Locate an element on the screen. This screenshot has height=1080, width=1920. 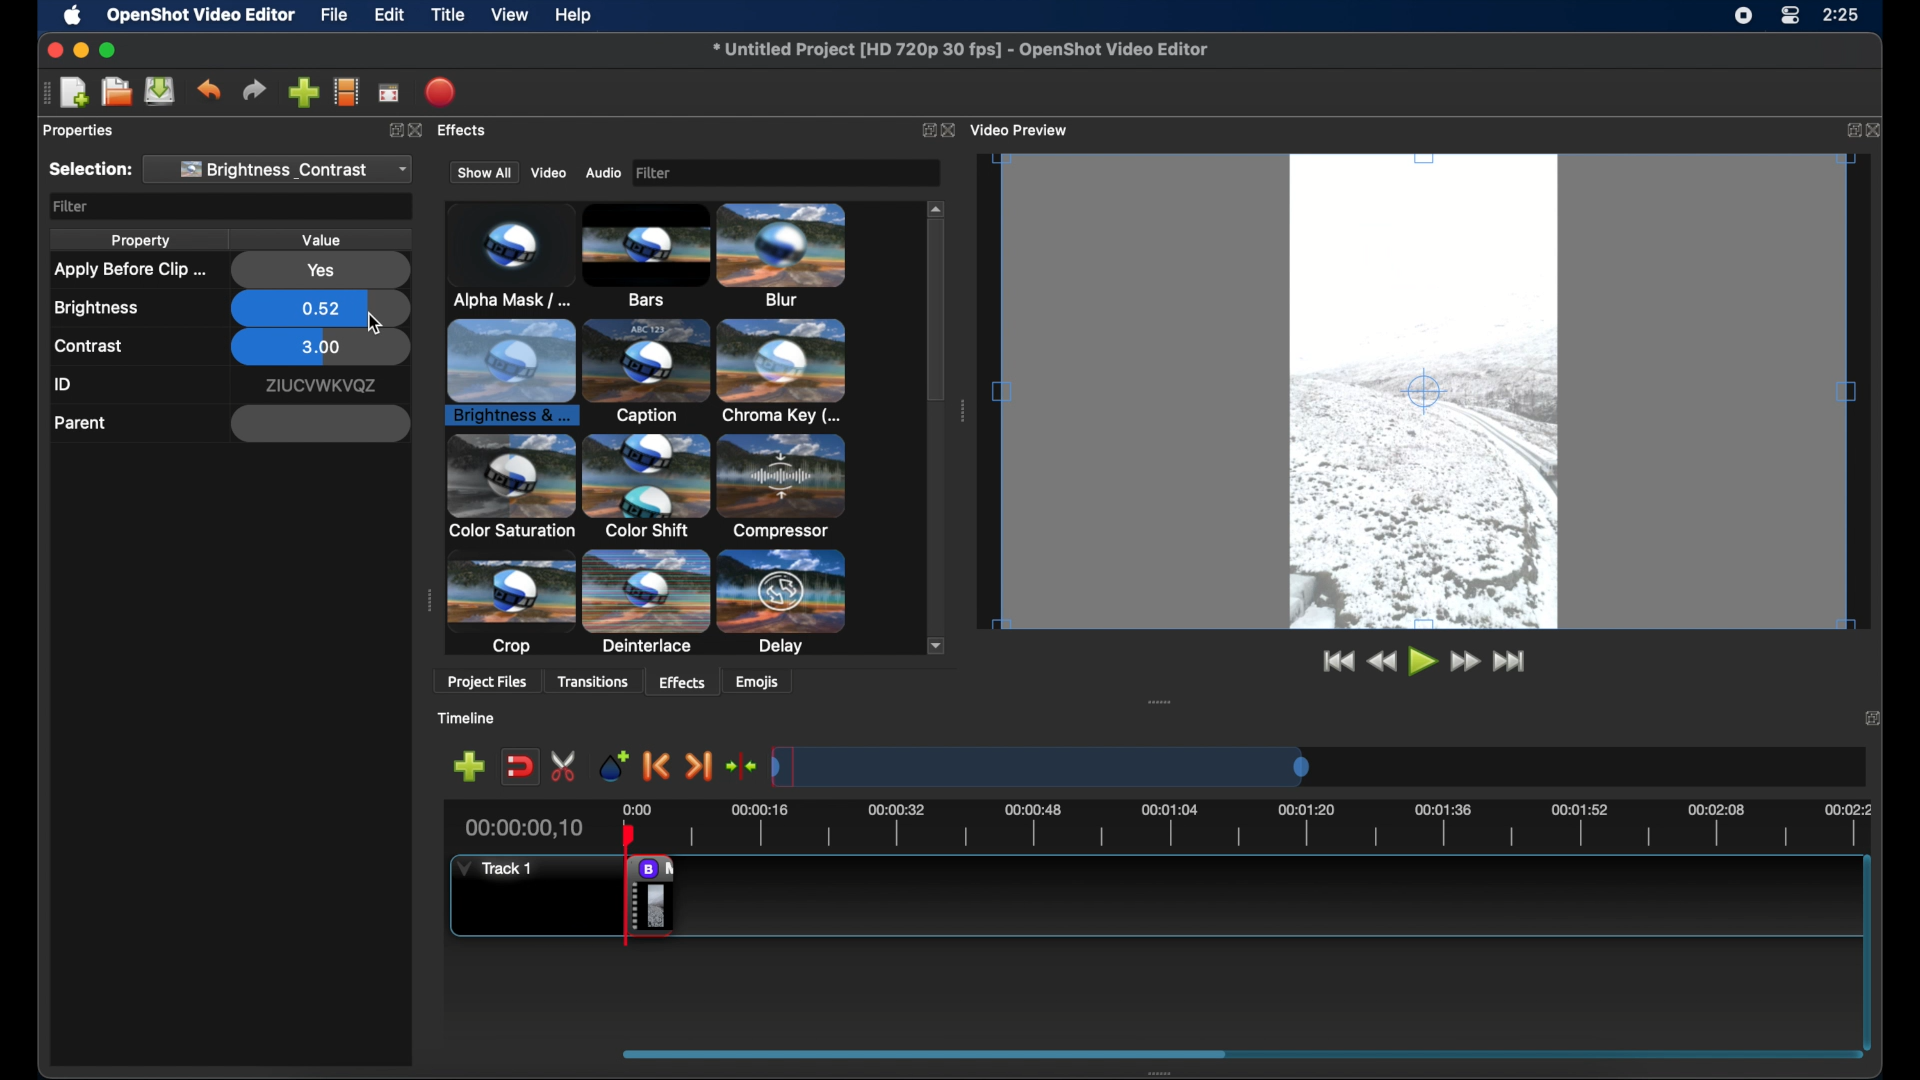
apply before clip is located at coordinates (128, 270).